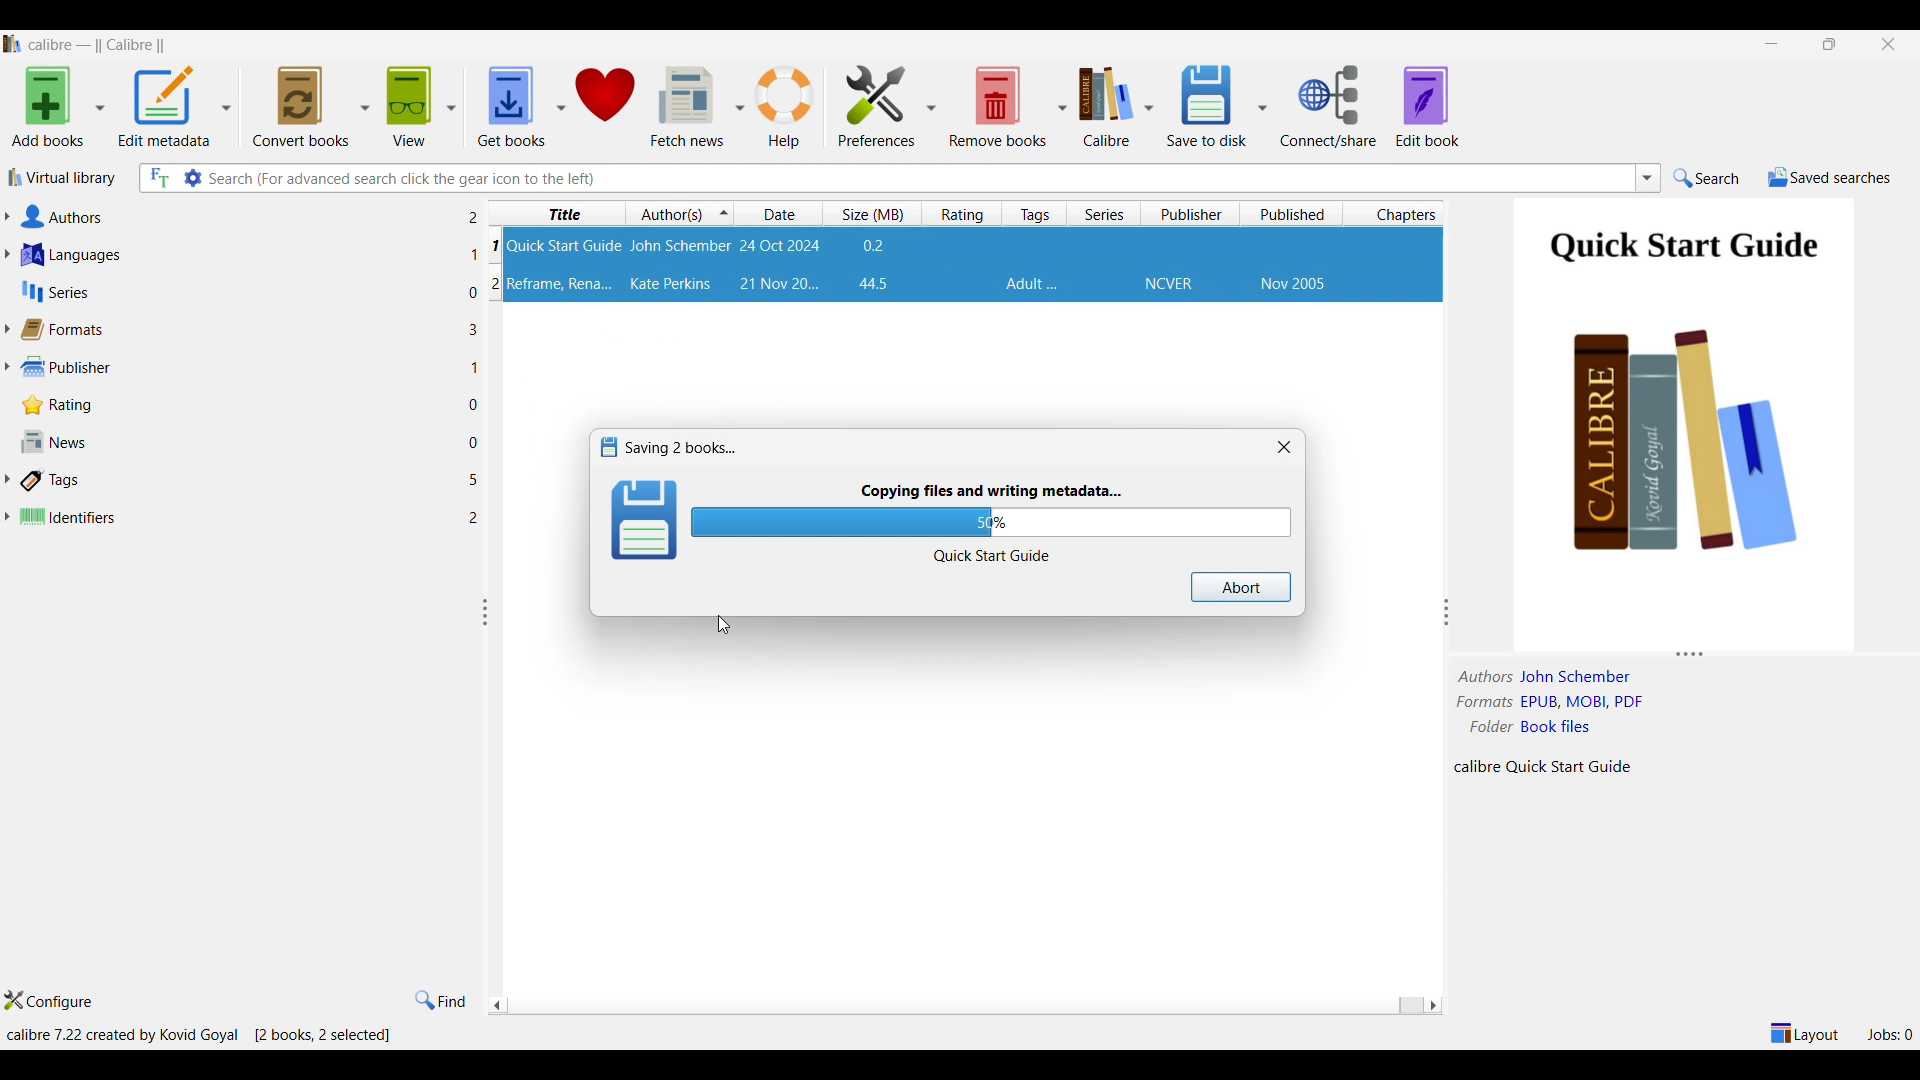 This screenshot has height=1080, width=1920. I want to click on Edit metadata options, so click(174, 107).